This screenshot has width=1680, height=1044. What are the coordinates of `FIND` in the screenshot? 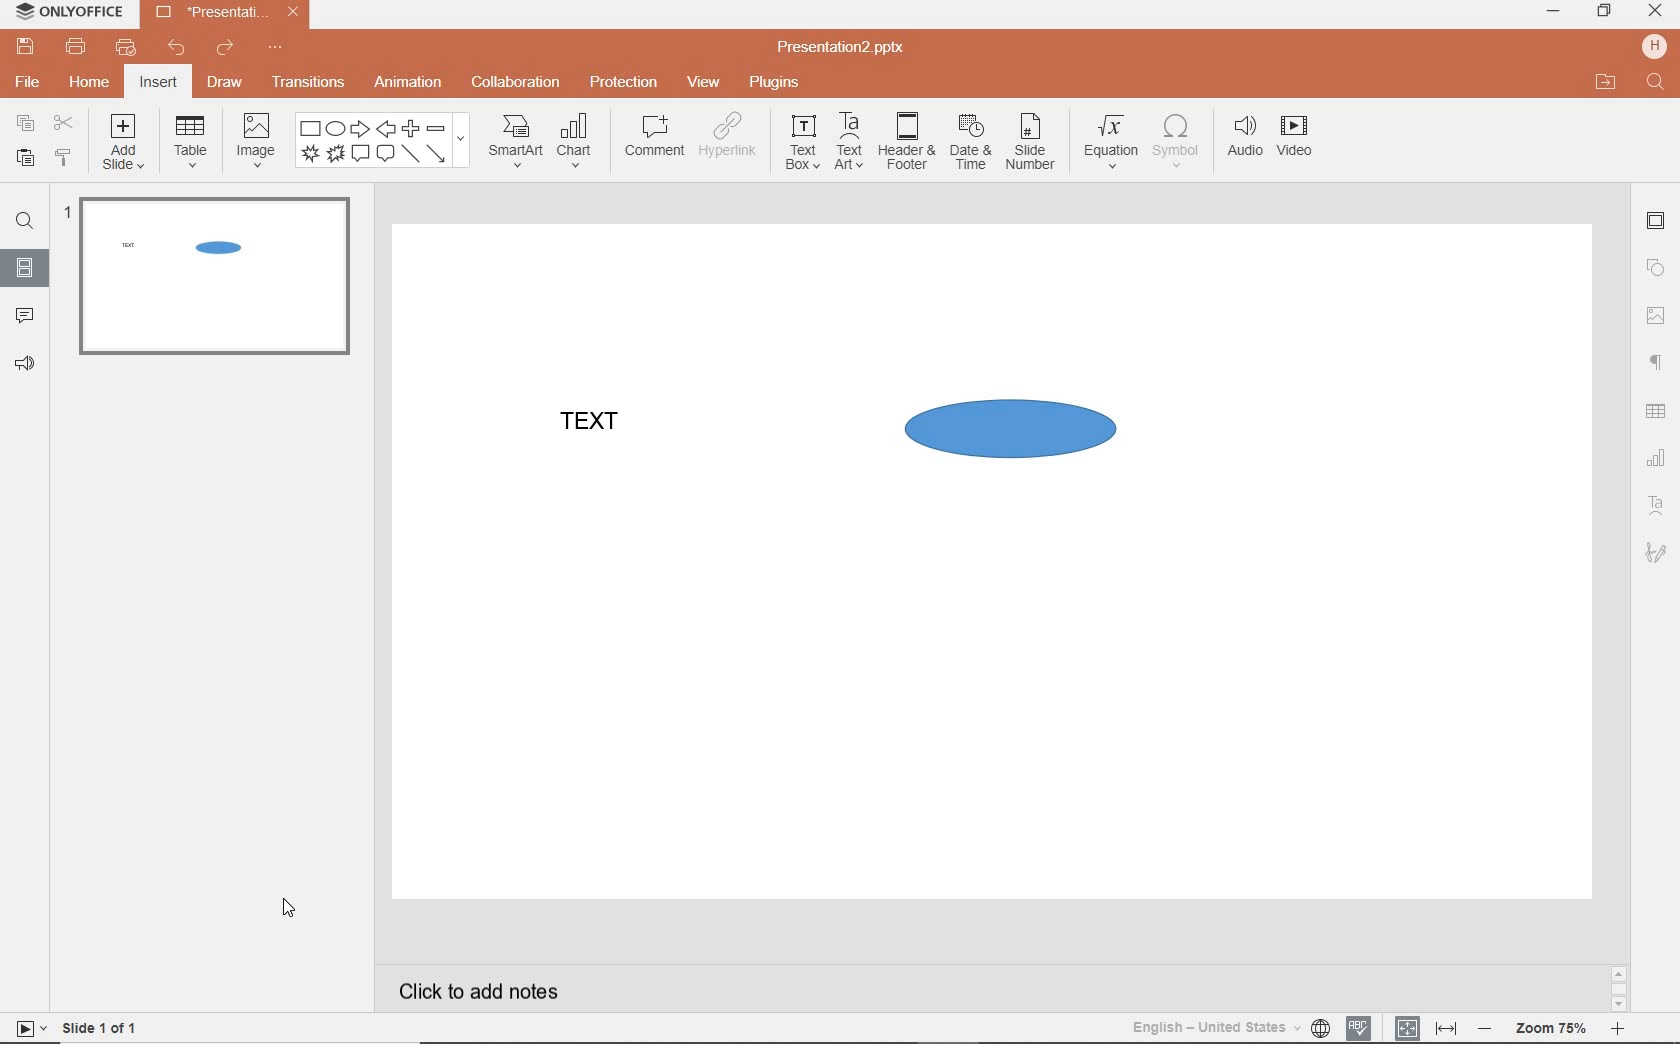 It's located at (22, 224).